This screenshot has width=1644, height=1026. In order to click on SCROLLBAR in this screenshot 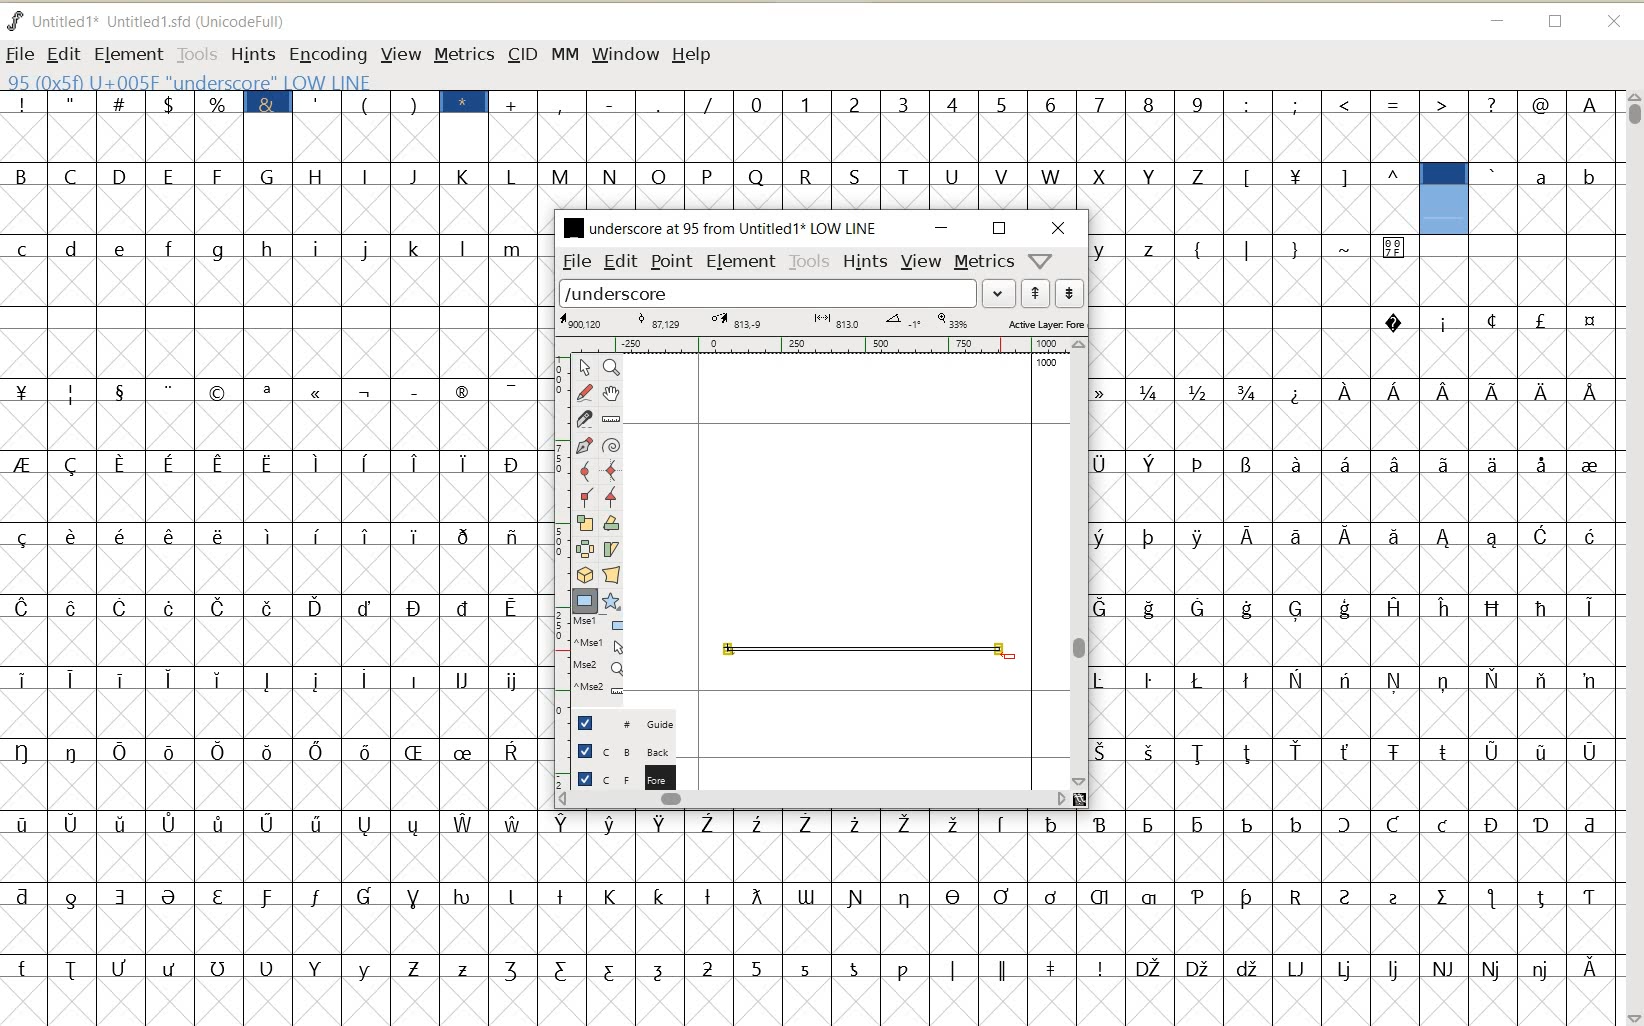, I will do `click(812, 798)`.